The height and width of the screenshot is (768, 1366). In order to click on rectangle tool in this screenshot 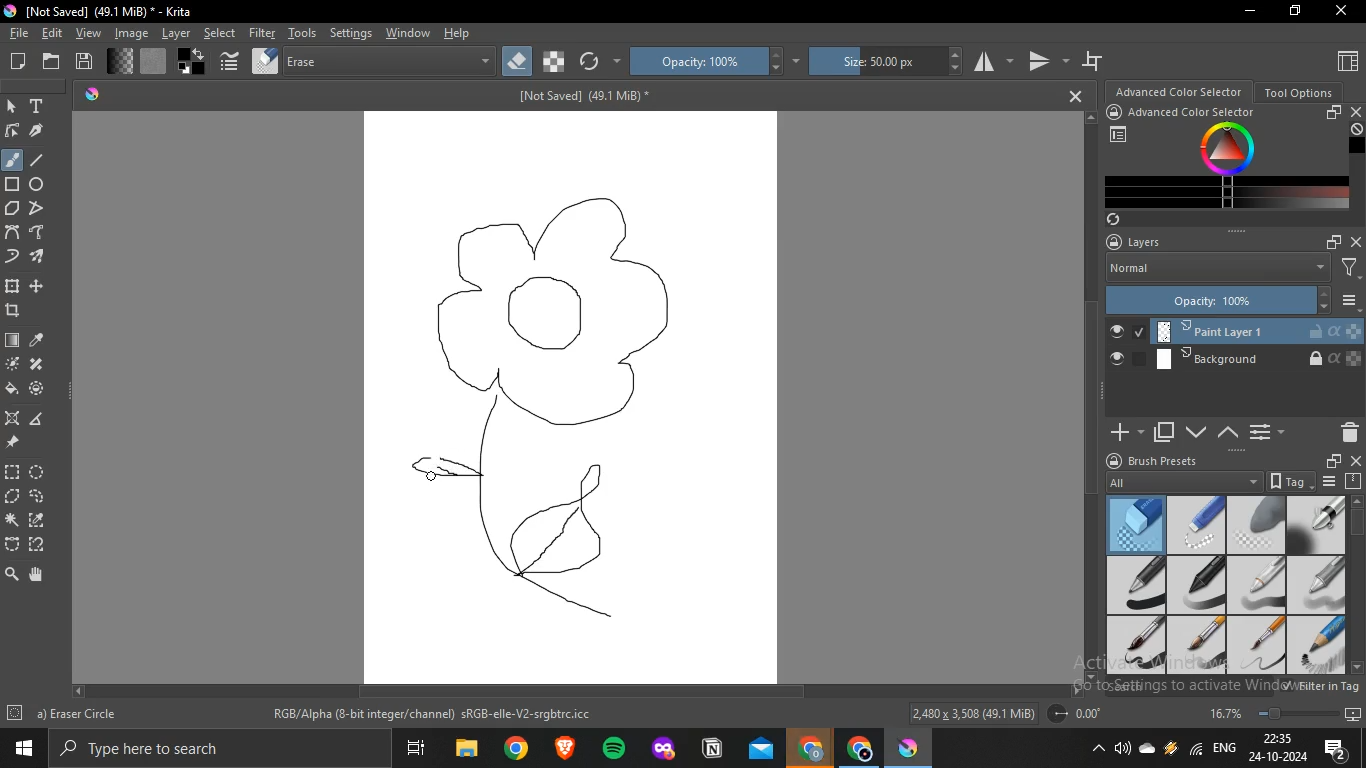, I will do `click(13, 185)`.